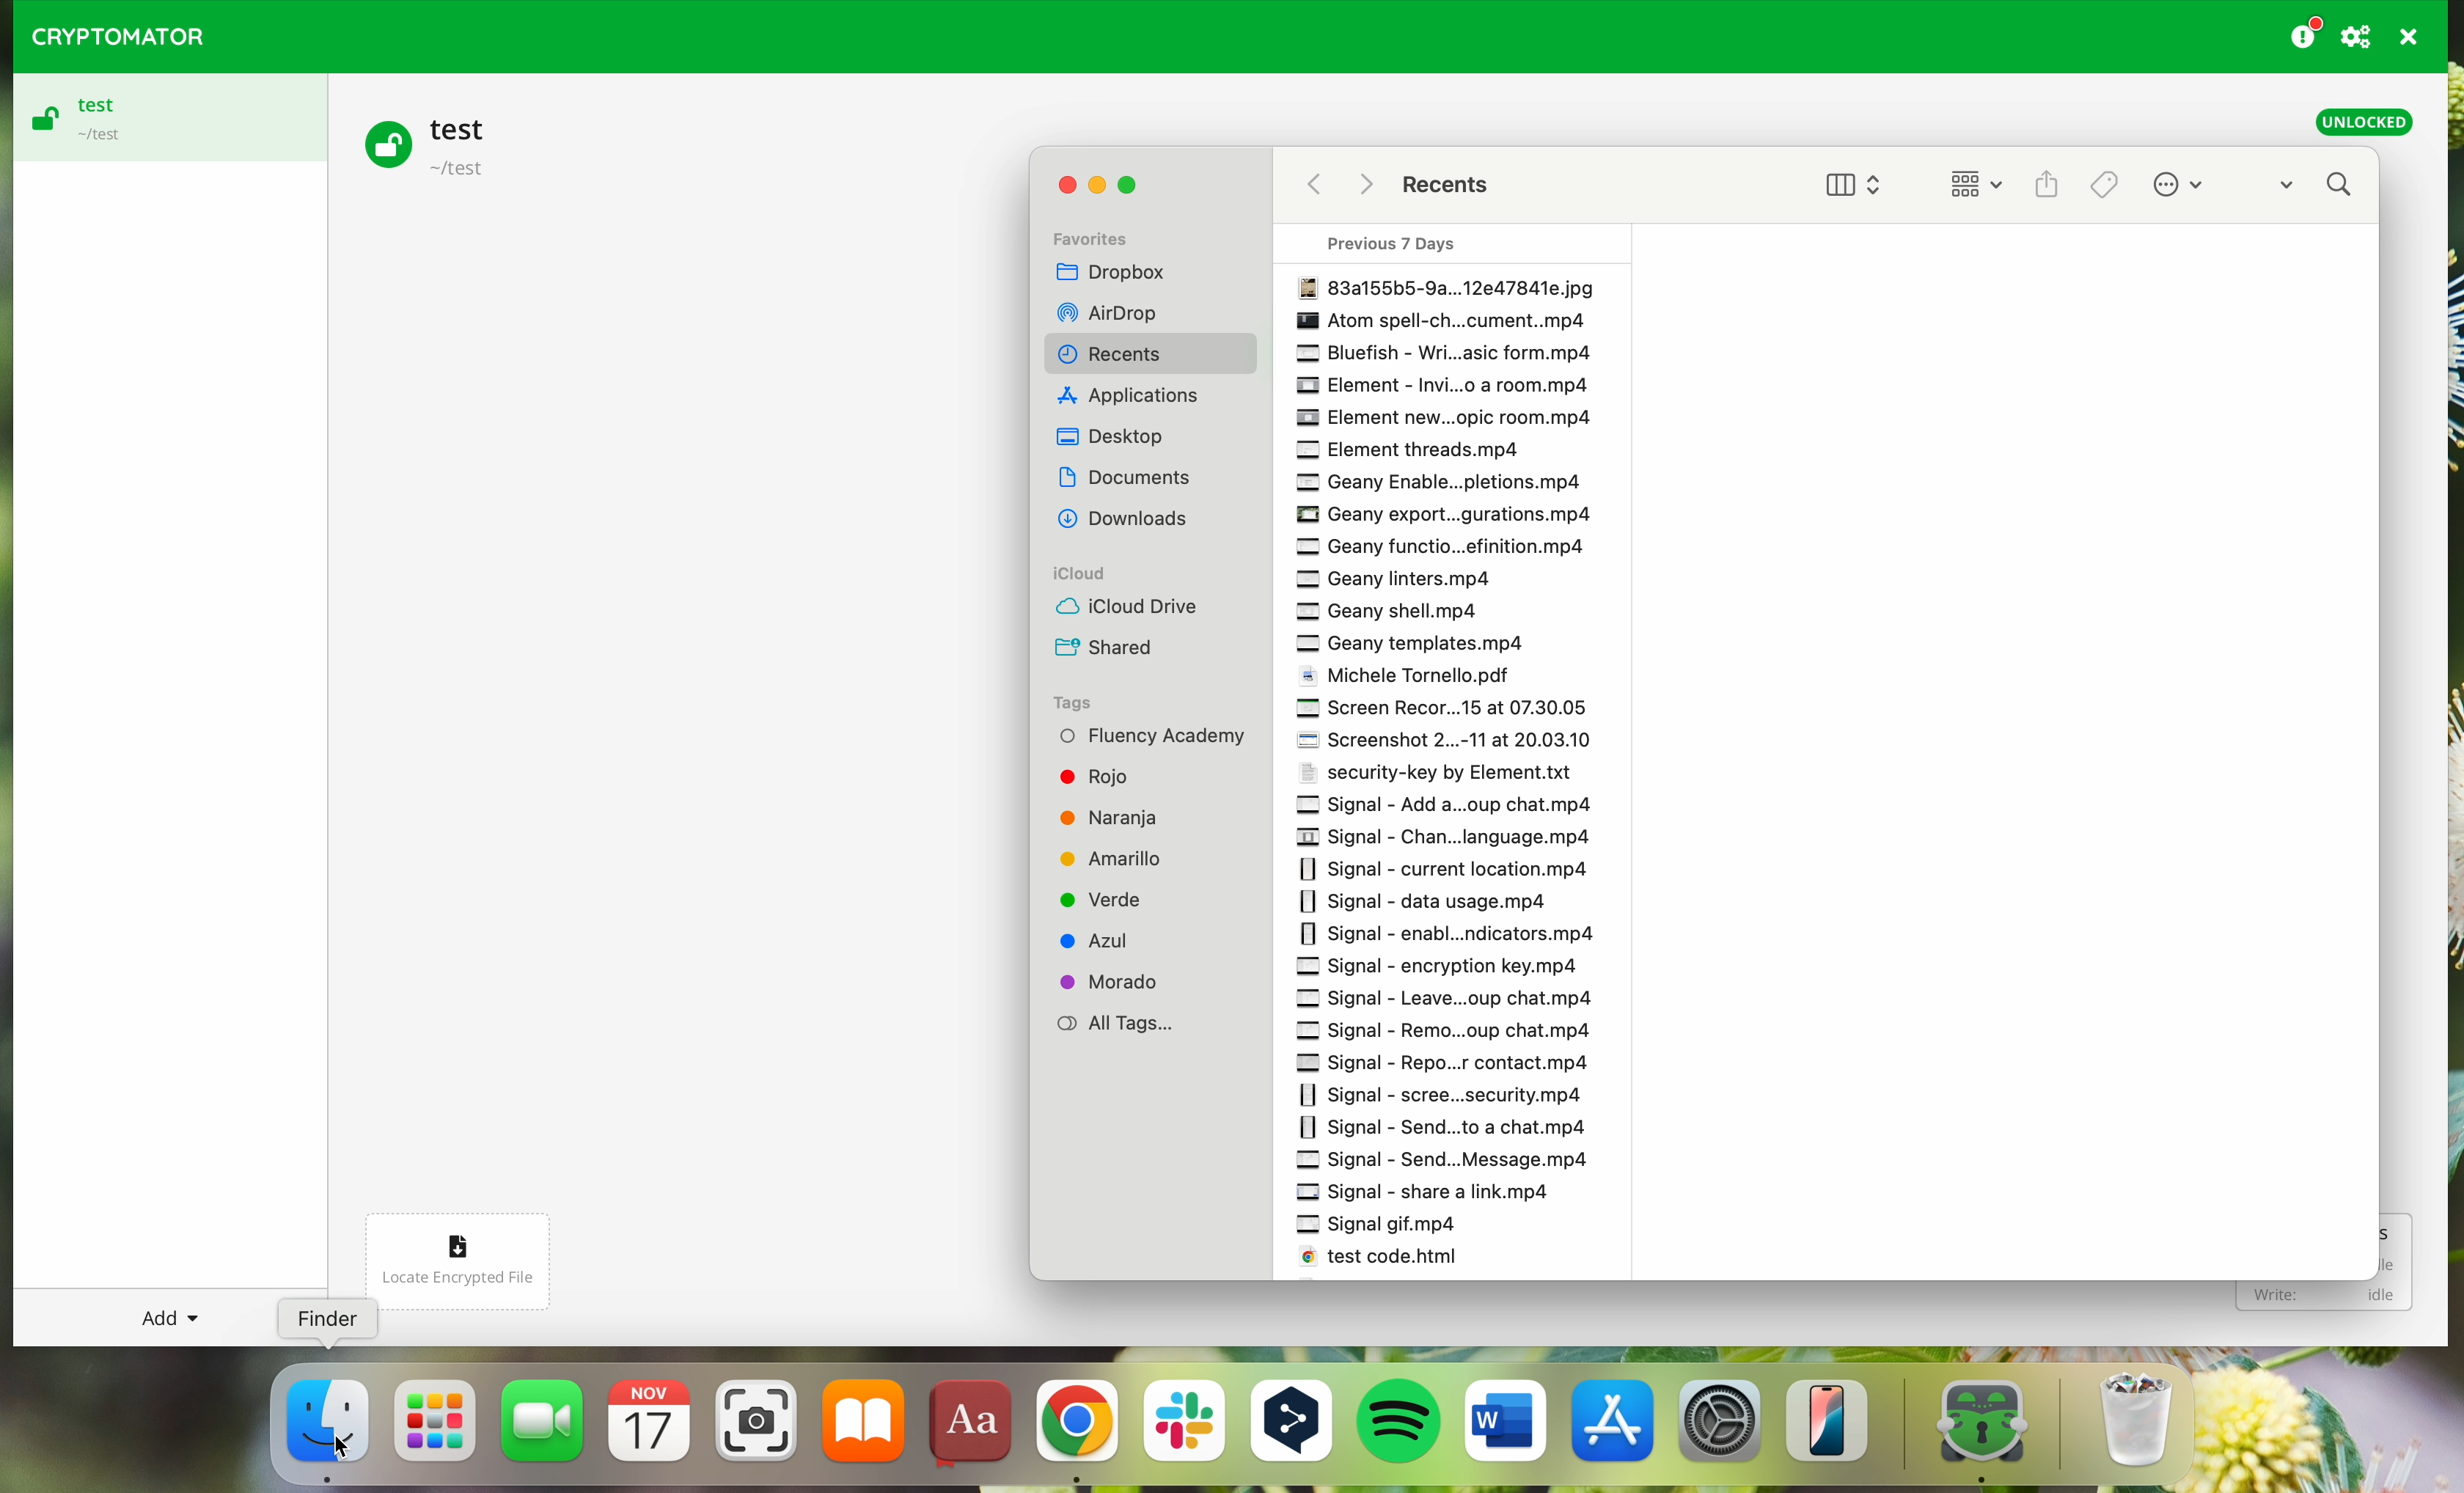 The height and width of the screenshot is (1493, 2464). What do you see at coordinates (1722, 1430) in the screenshot?
I see `settings` at bounding box center [1722, 1430].